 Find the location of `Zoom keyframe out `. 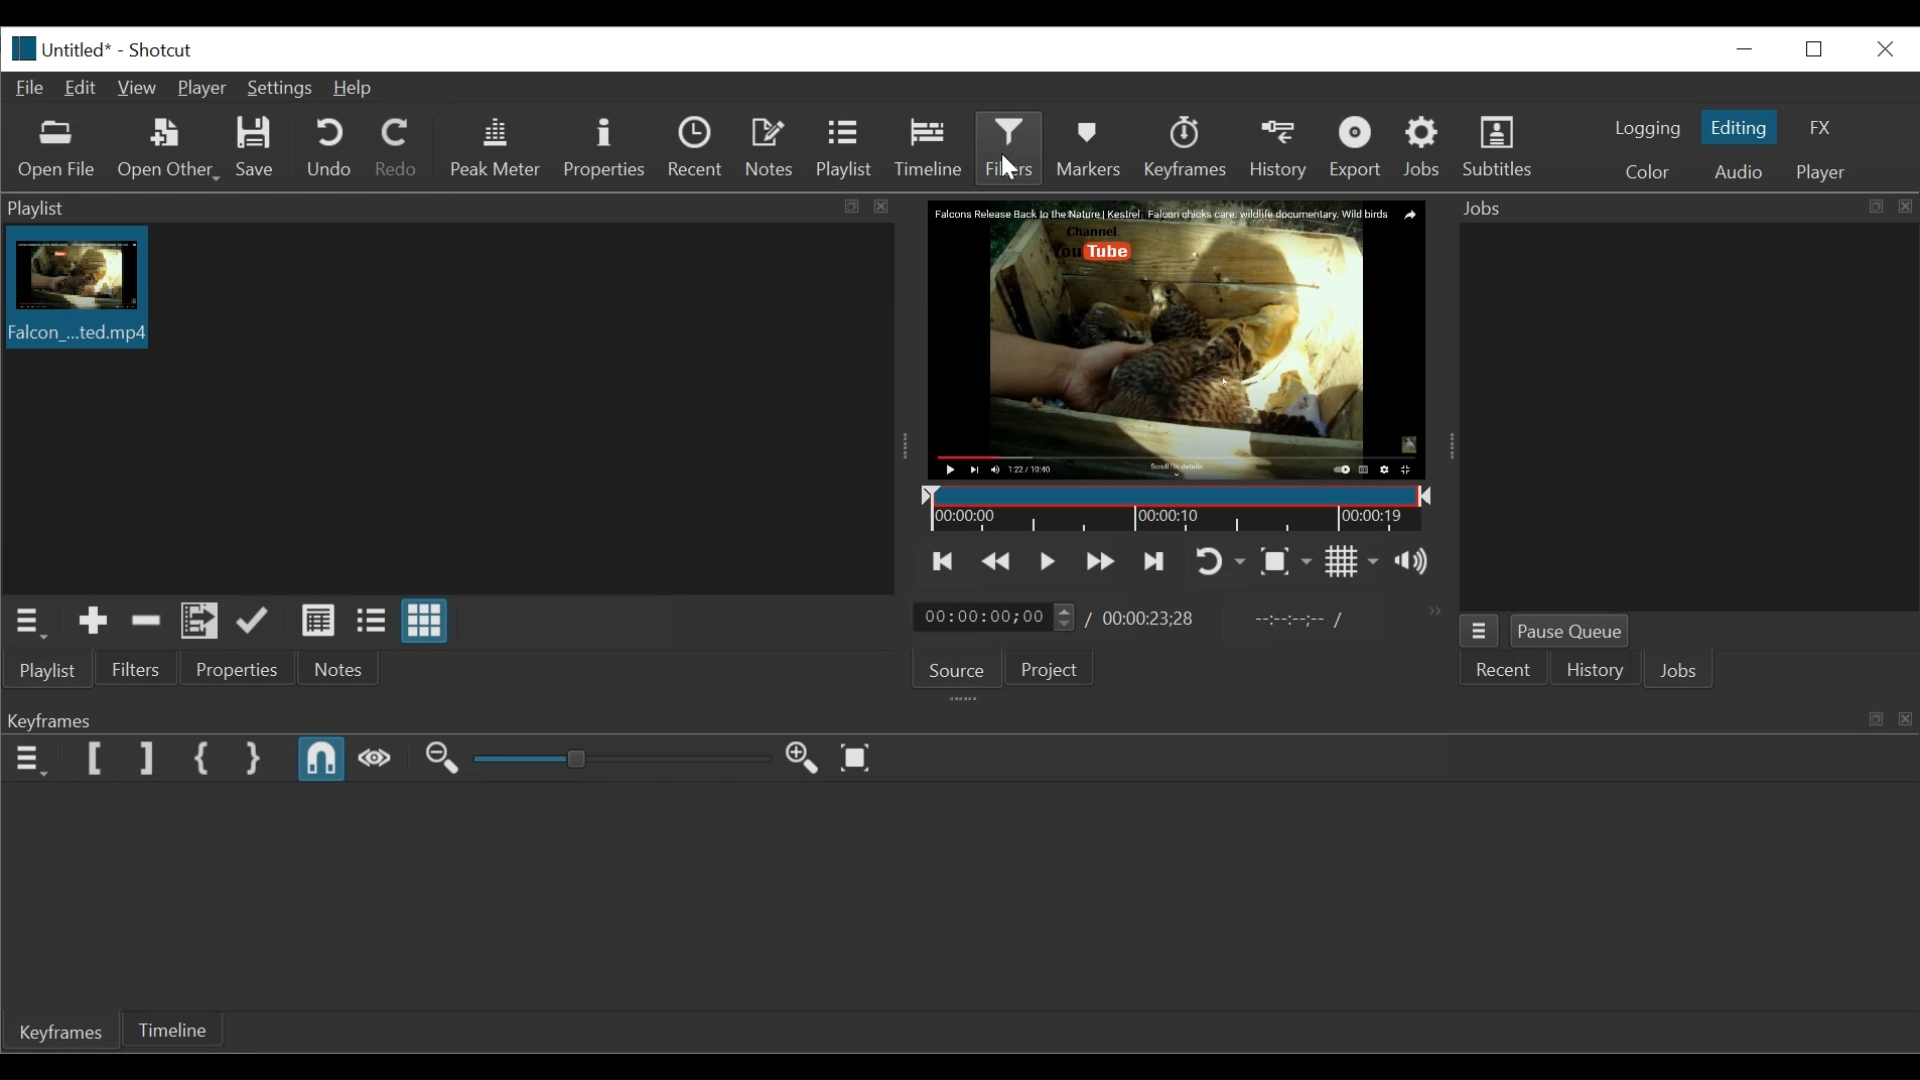

Zoom keyframe out  is located at coordinates (805, 759).